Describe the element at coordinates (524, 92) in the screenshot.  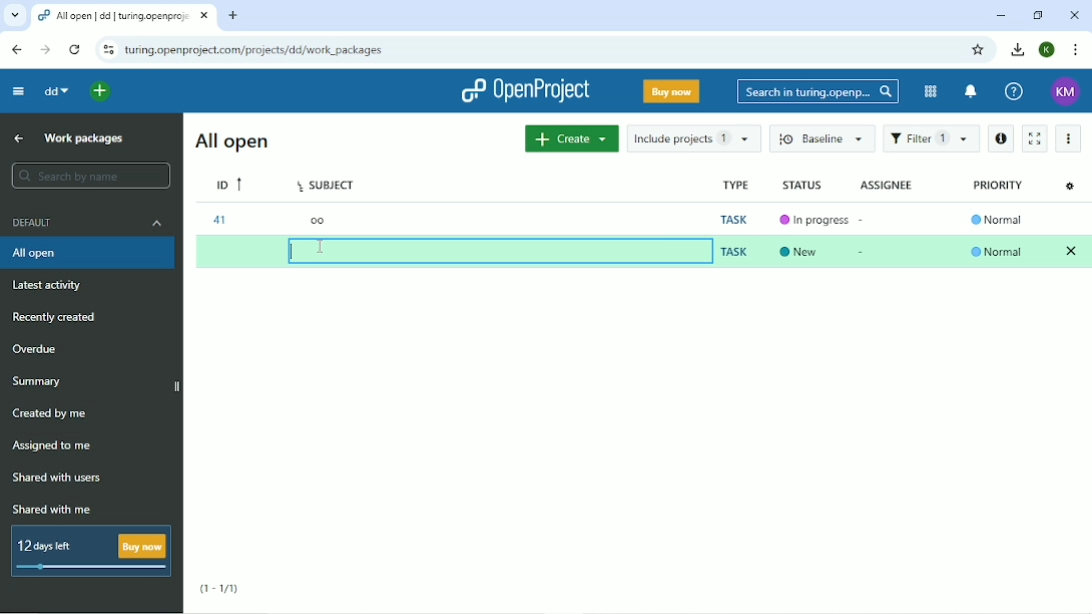
I see `OpenProject` at that location.